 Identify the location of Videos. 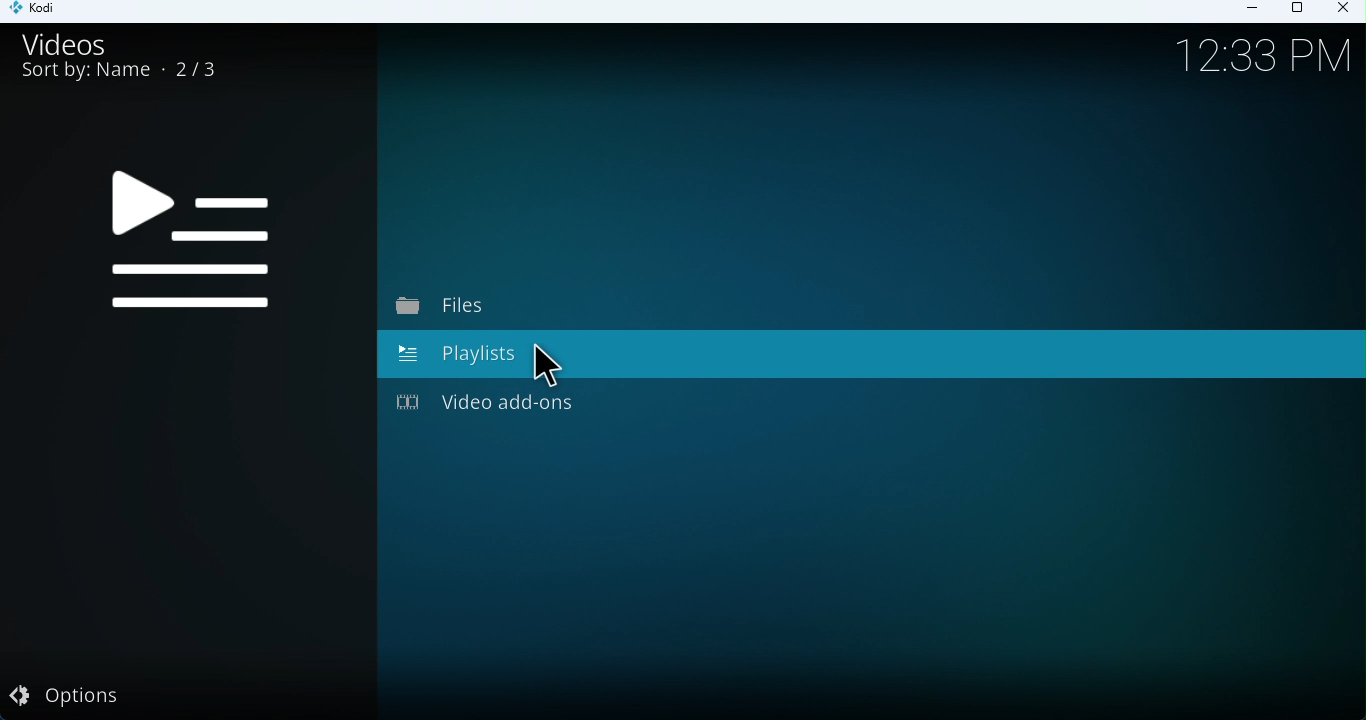
(209, 253).